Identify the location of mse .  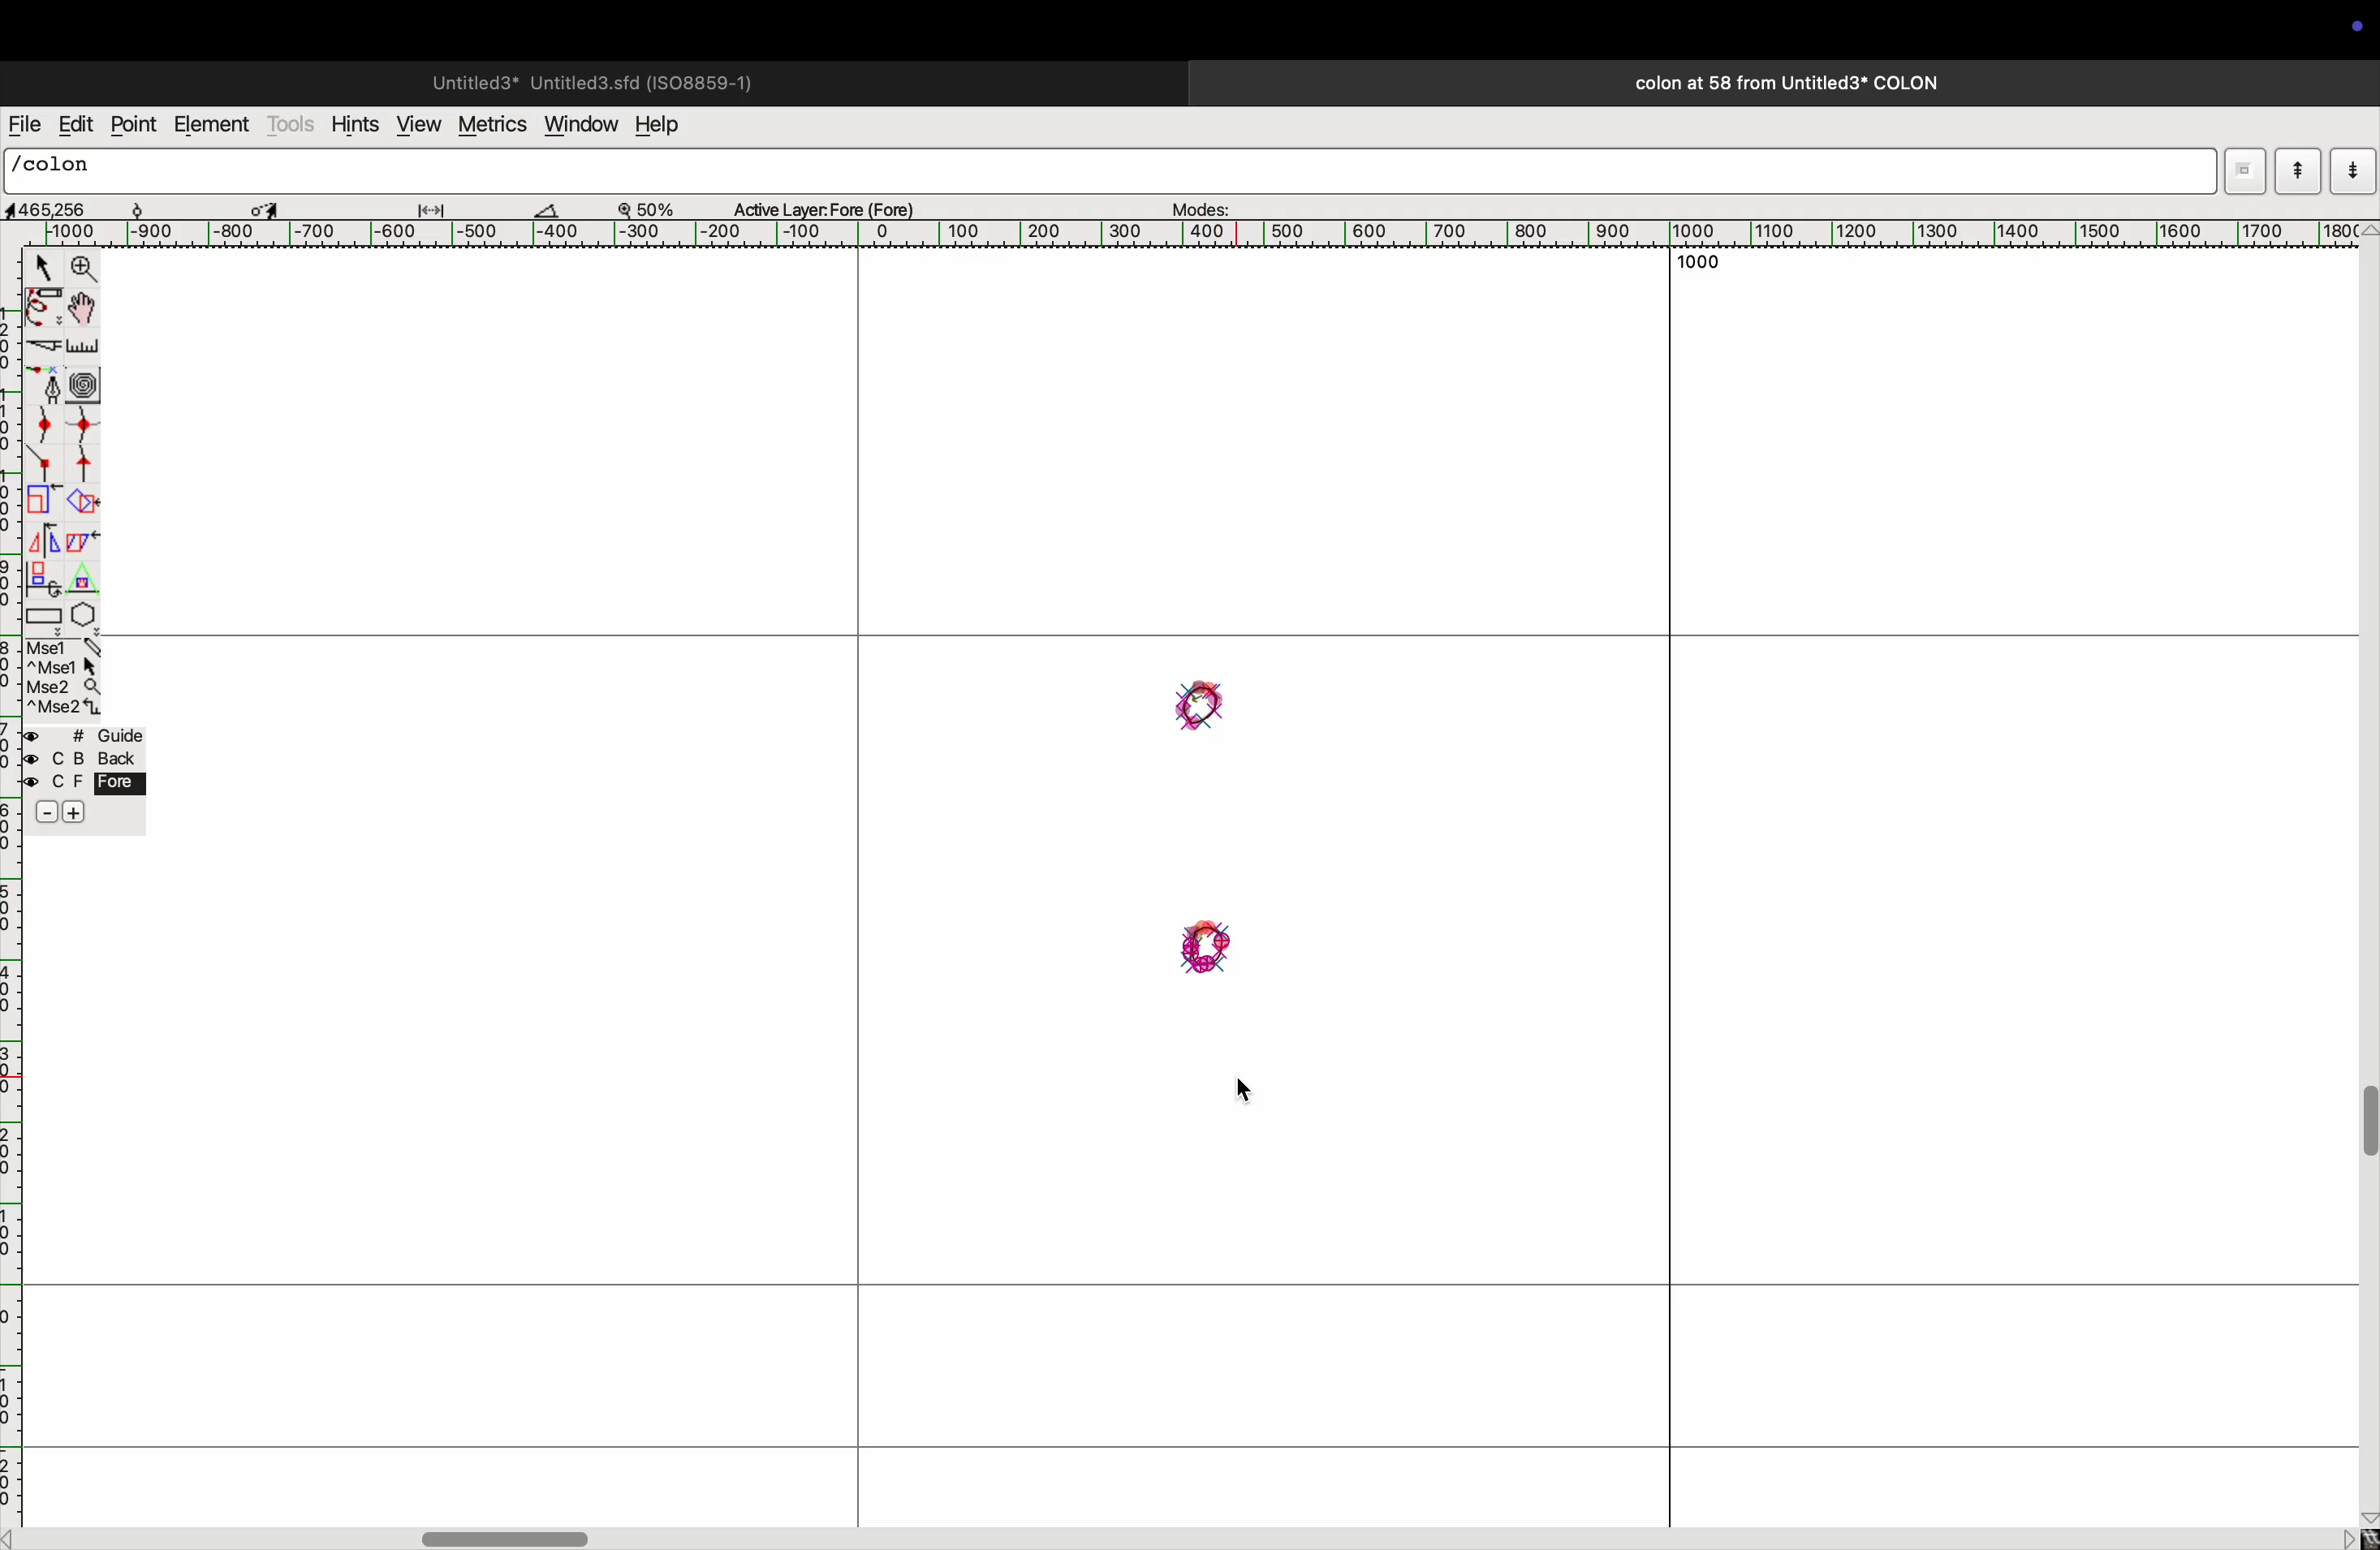
(60, 676).